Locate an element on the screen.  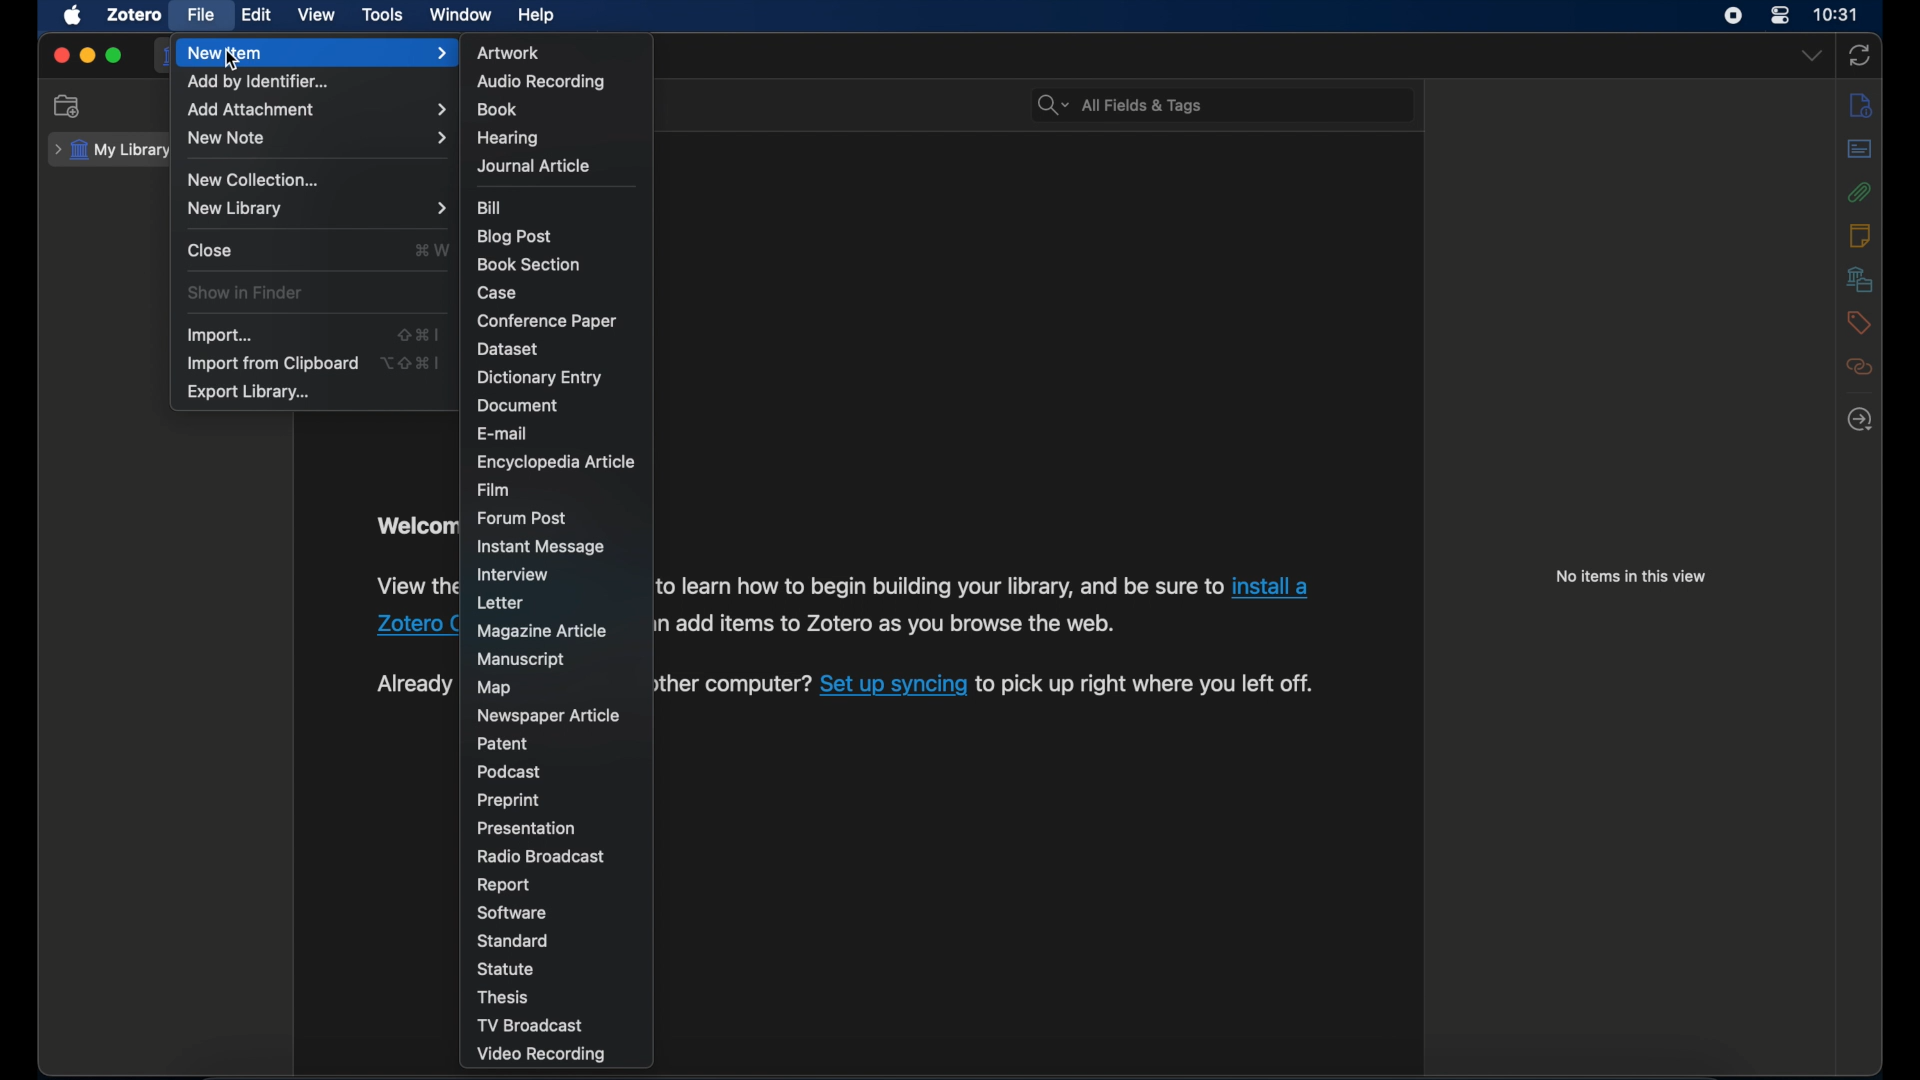
magazine article is located at coordinates (540, 632).